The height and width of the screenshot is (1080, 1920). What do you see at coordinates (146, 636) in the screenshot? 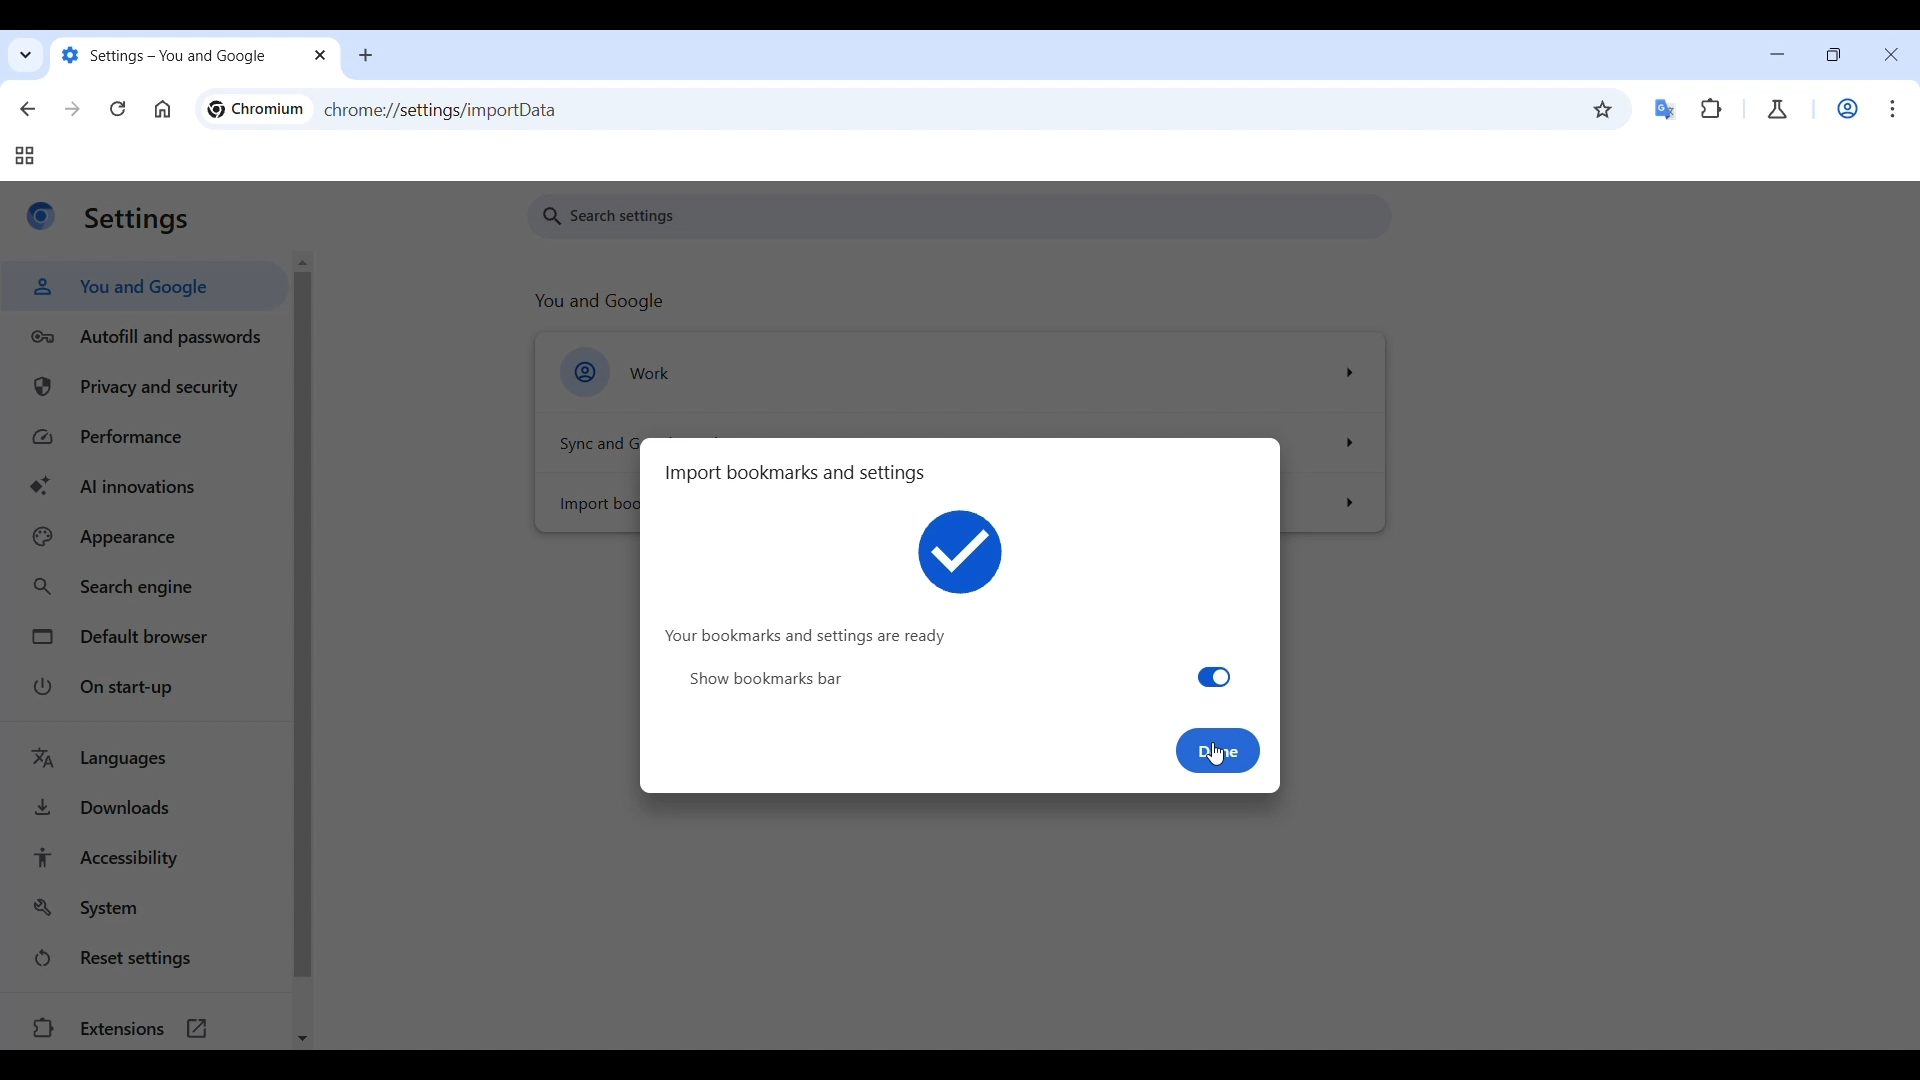
I see `Default browser` at bounding box center [146, 636].